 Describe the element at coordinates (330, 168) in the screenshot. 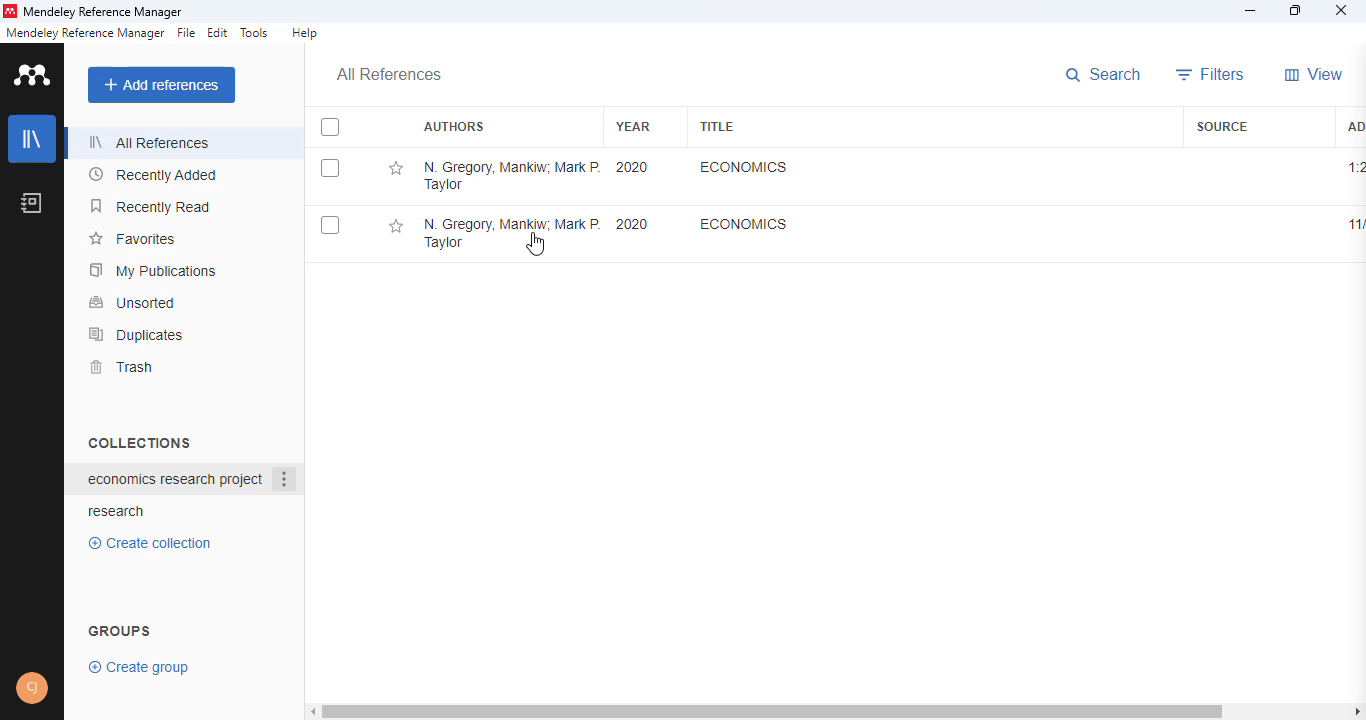

I see `select` at that location.